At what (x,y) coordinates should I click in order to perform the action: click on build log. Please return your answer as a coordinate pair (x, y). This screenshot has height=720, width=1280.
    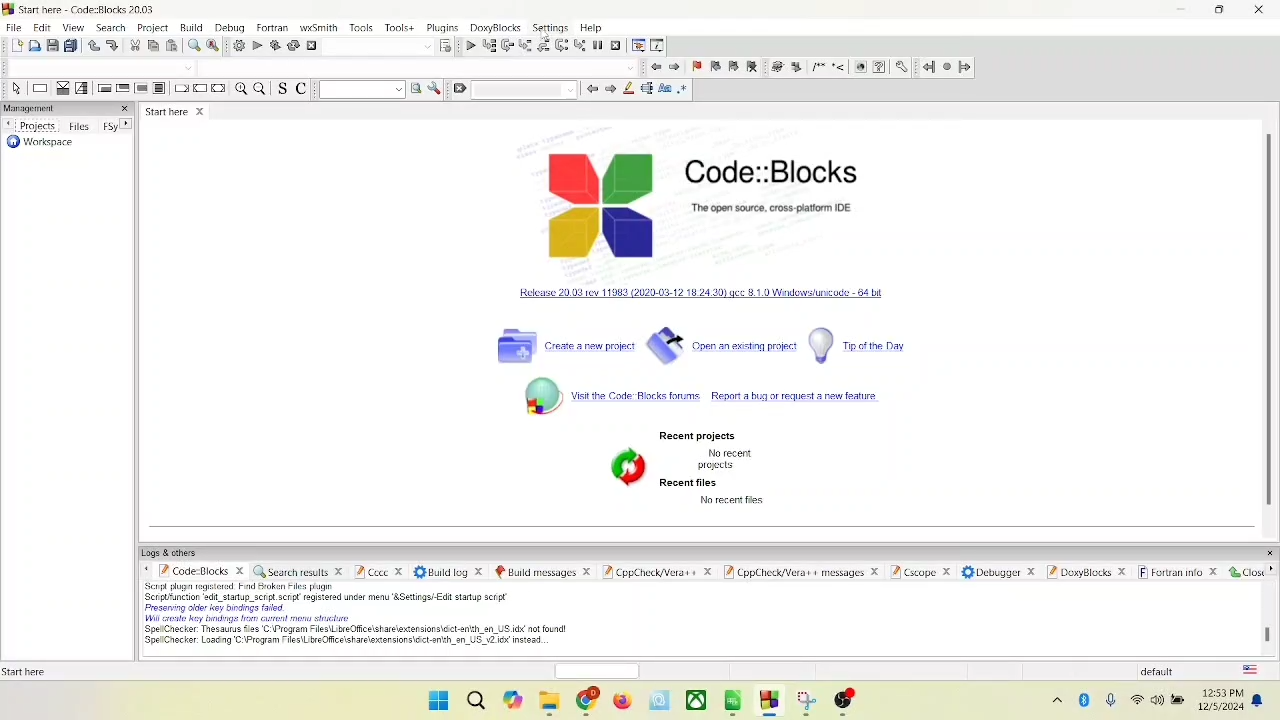
    Looking at the image, I should click on (448, 570).